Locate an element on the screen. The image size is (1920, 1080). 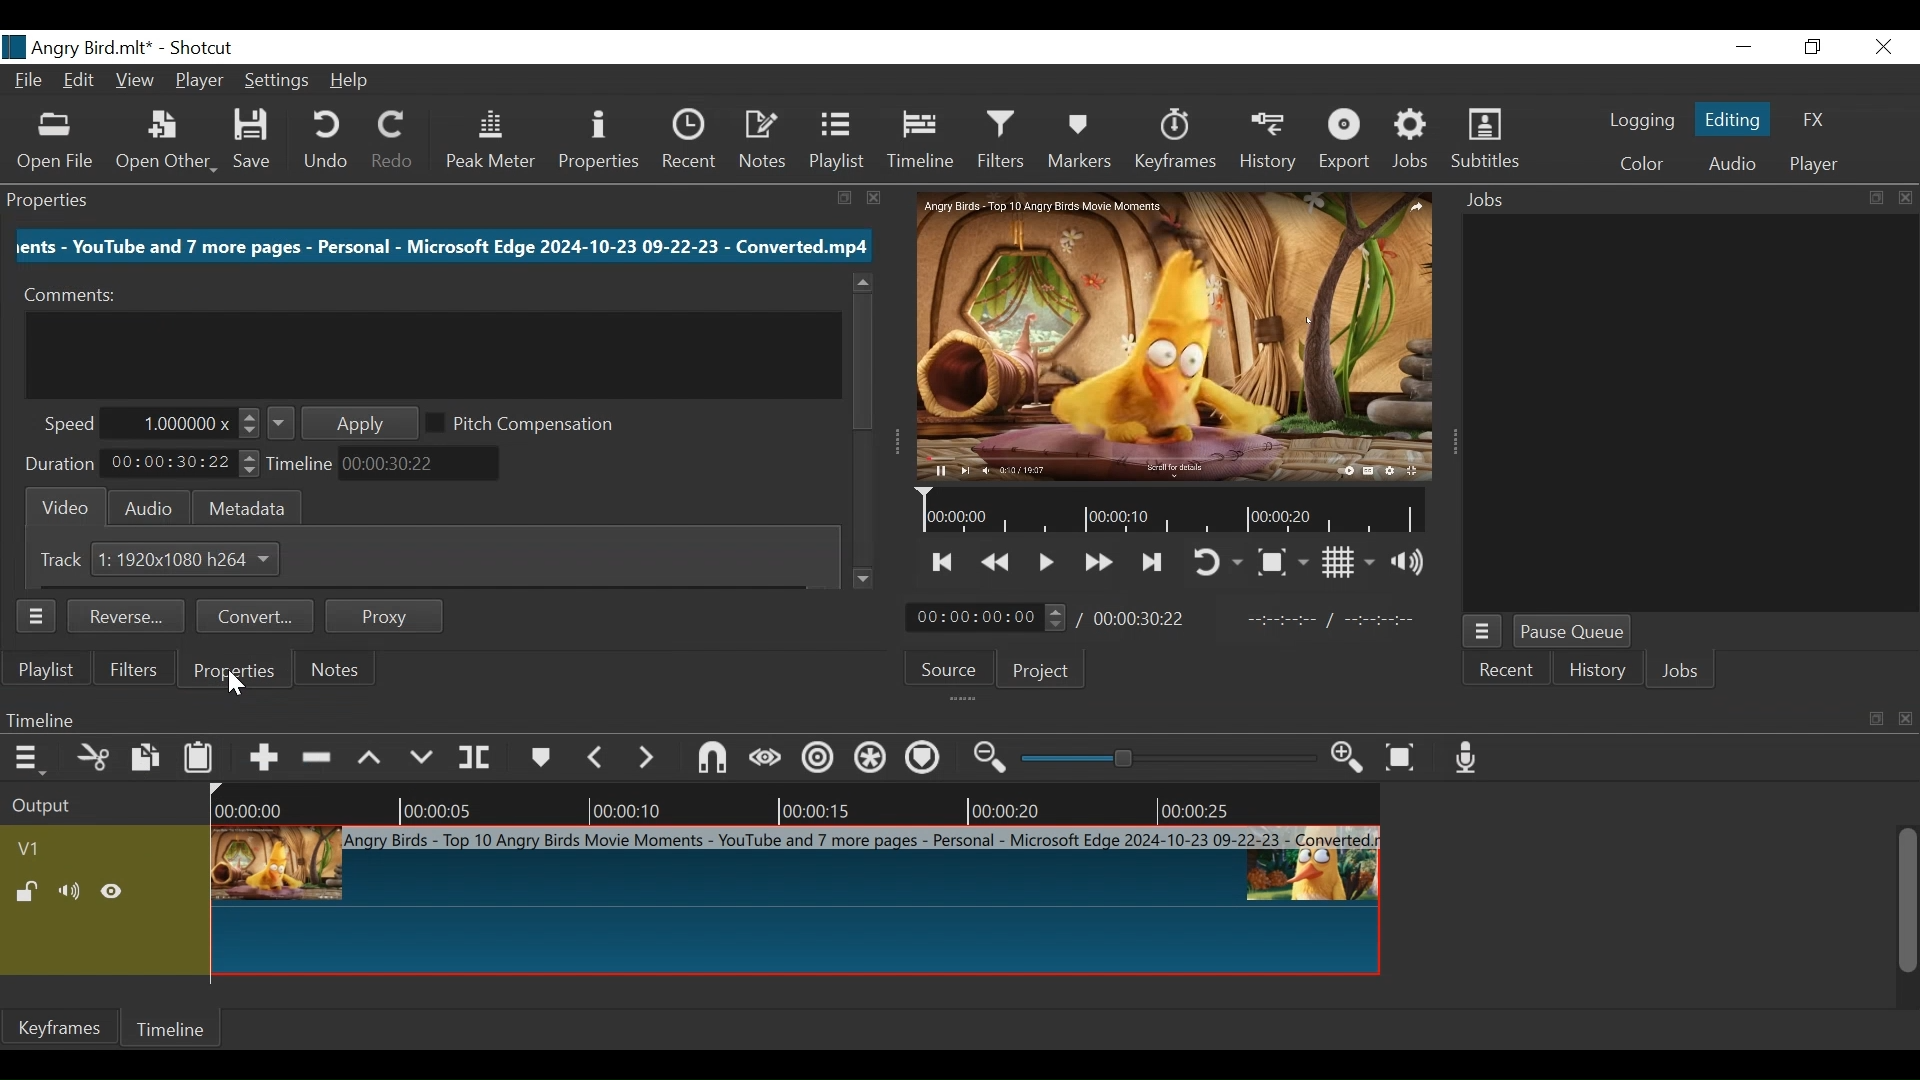
Paste is located at coordinates (202, 760).